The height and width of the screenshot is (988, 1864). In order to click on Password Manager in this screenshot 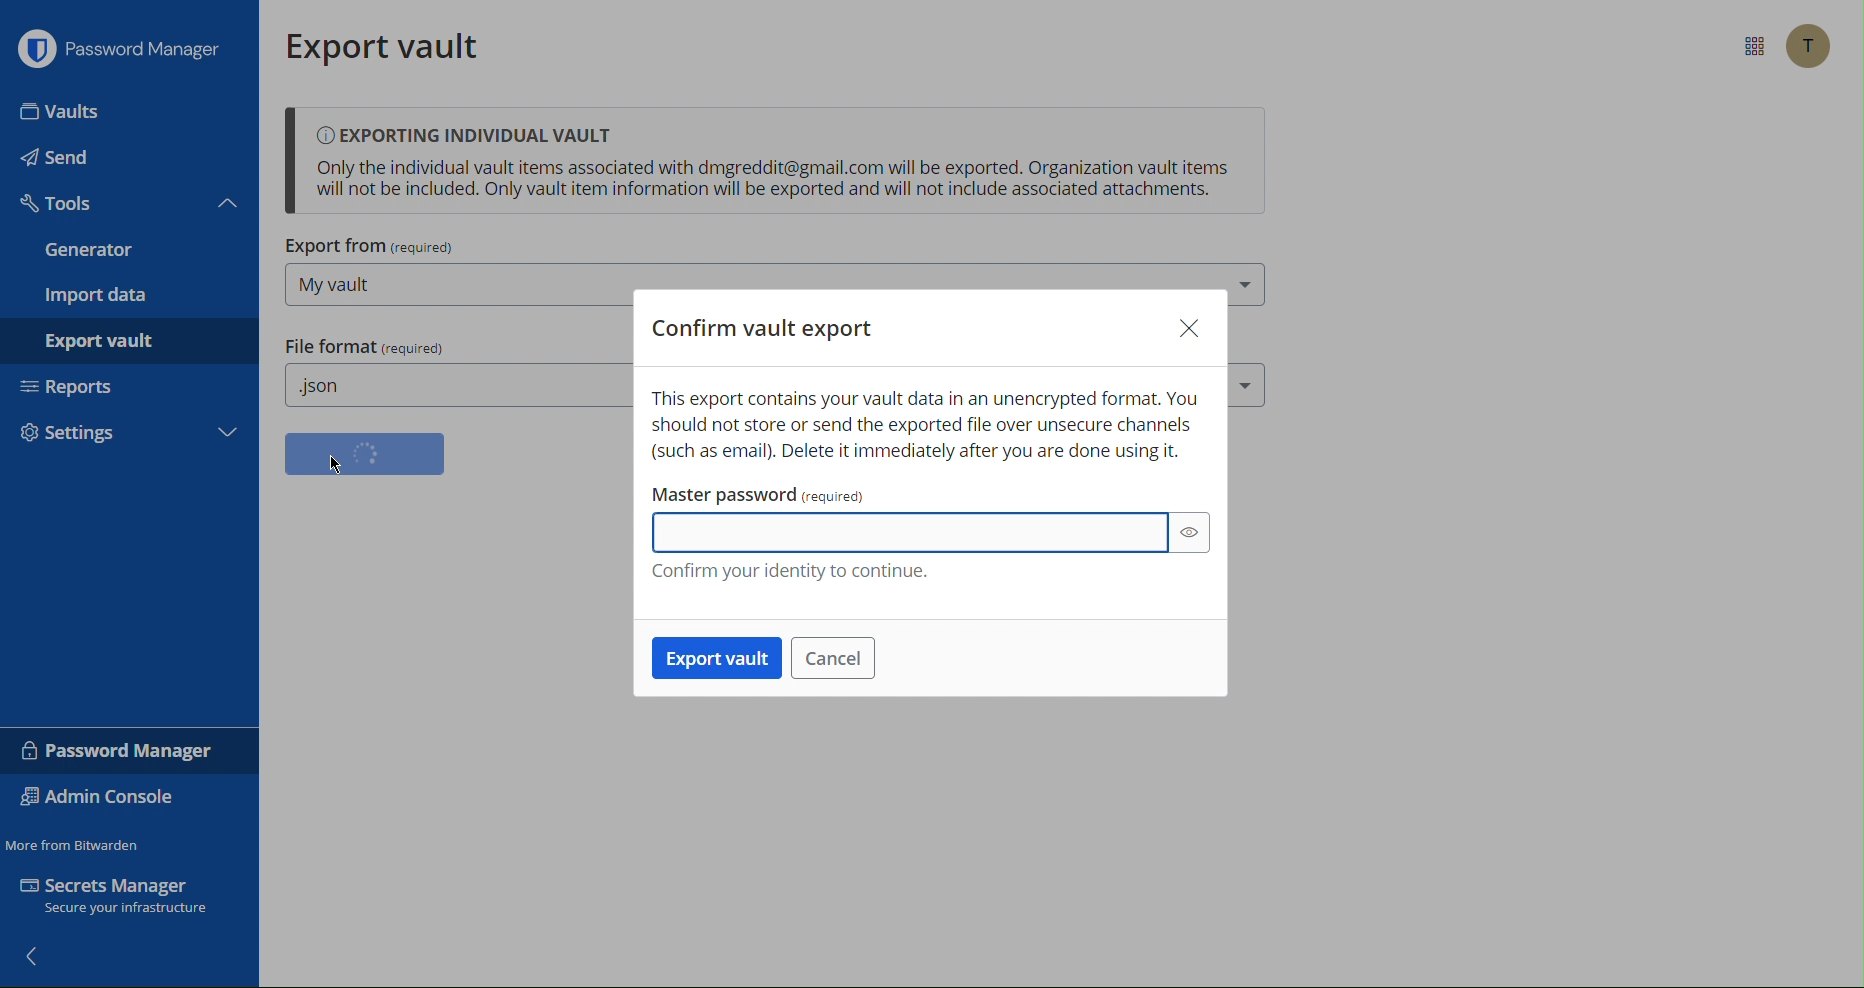, I will do `click(123, 52)`.